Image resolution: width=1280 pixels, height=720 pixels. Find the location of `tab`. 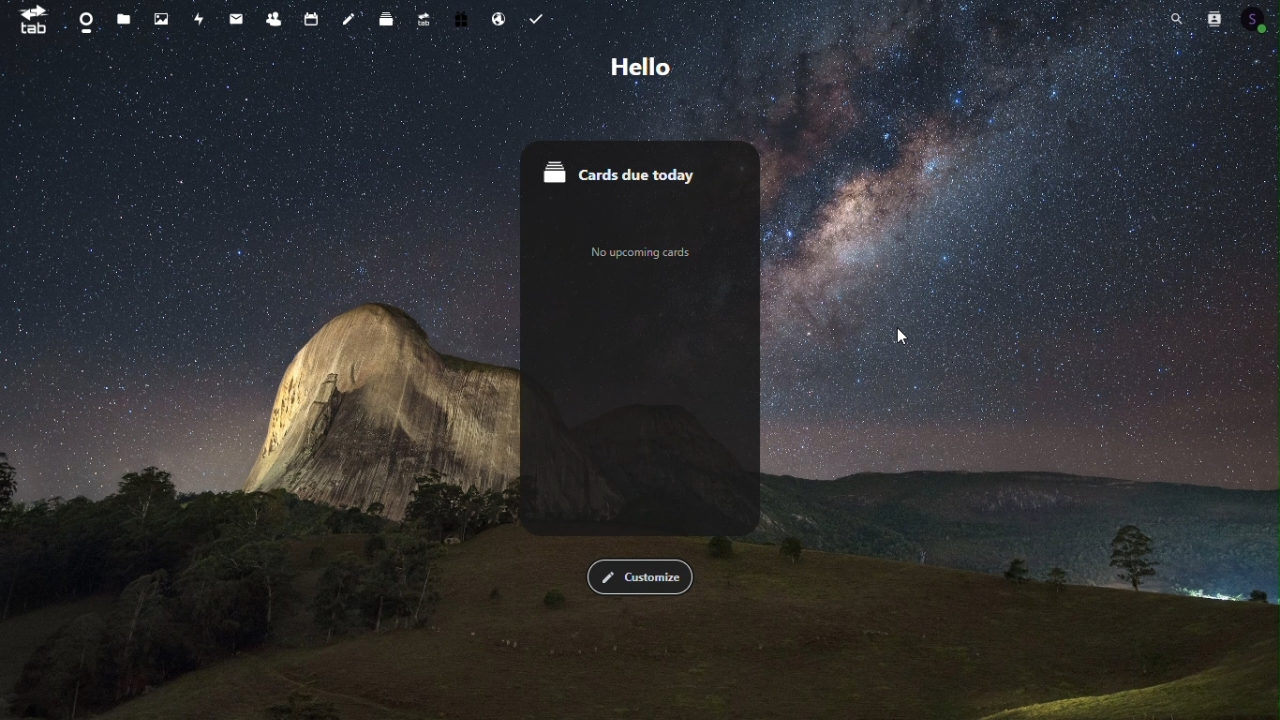

tab is located at coordinates (34, 22).